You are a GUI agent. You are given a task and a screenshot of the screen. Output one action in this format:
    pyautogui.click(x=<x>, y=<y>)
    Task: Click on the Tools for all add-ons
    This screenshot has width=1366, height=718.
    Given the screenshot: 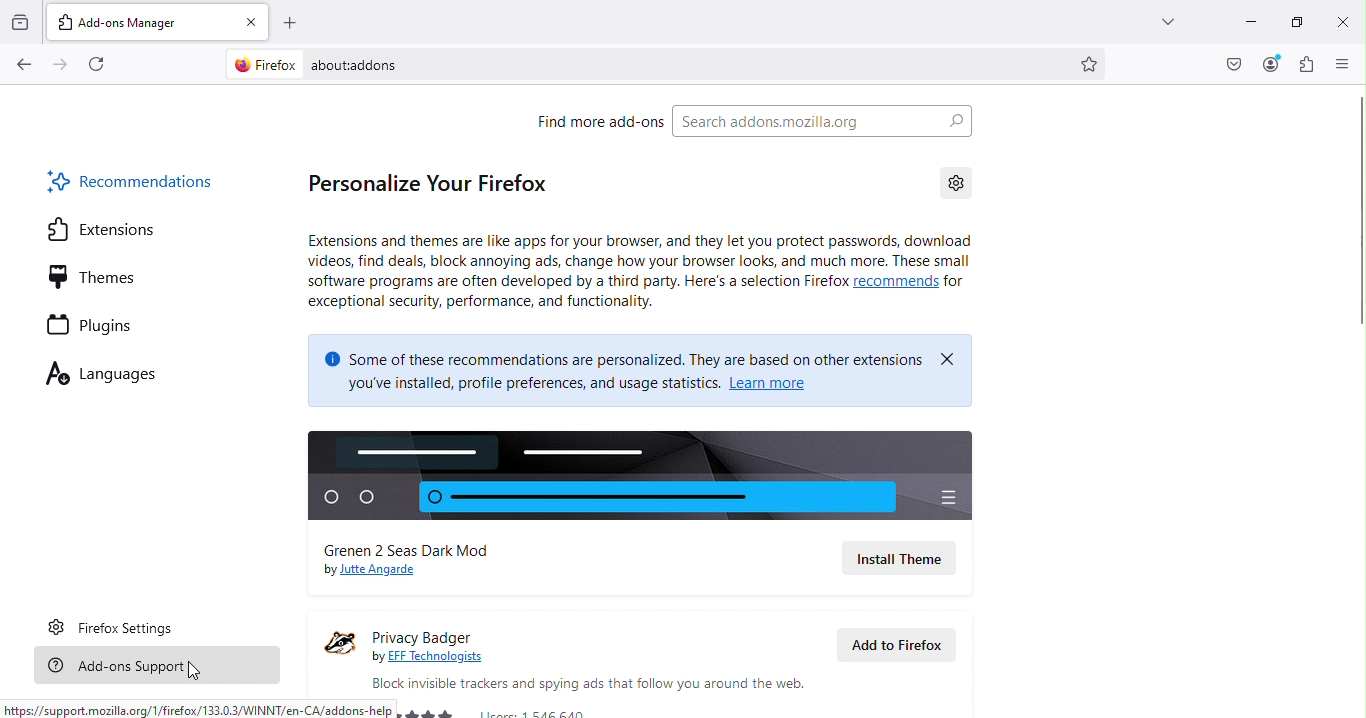 What is the action you would take?
    pyautogui.click(x=961, y=183)
    